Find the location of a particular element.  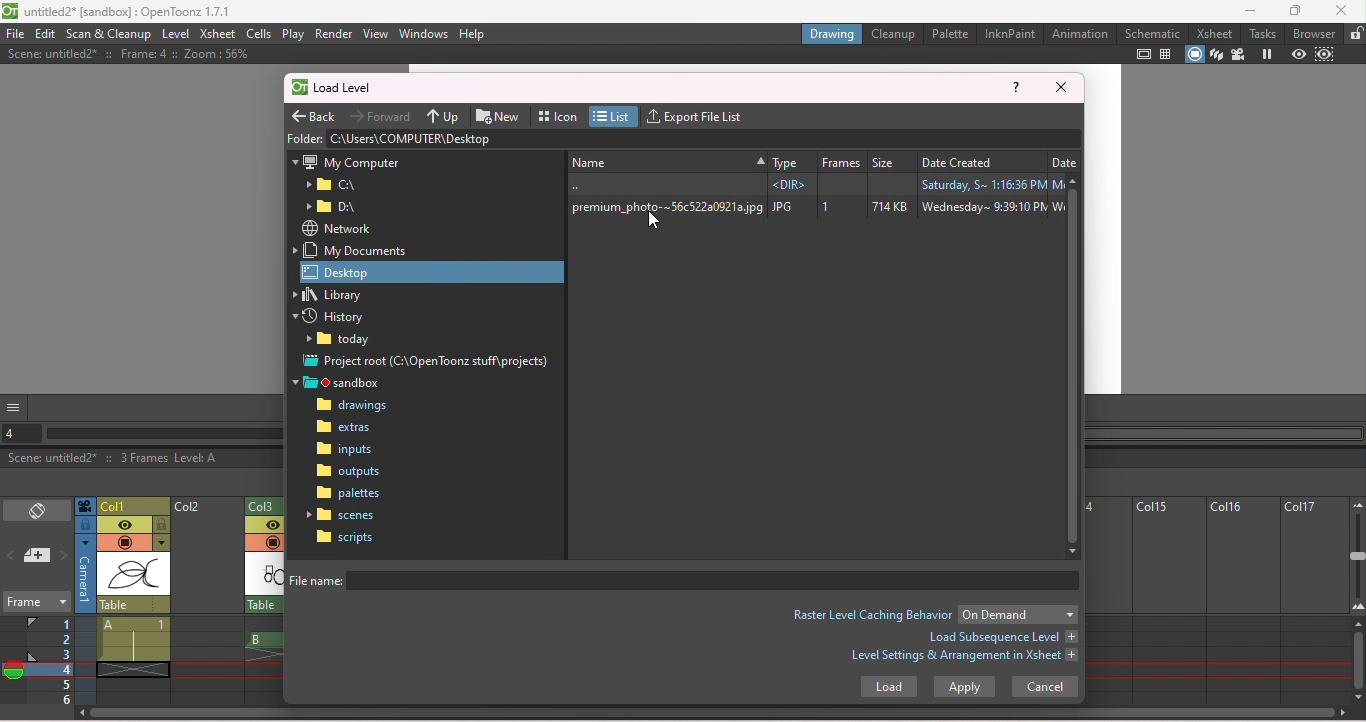

Frame is located at coordinates (841, 159).